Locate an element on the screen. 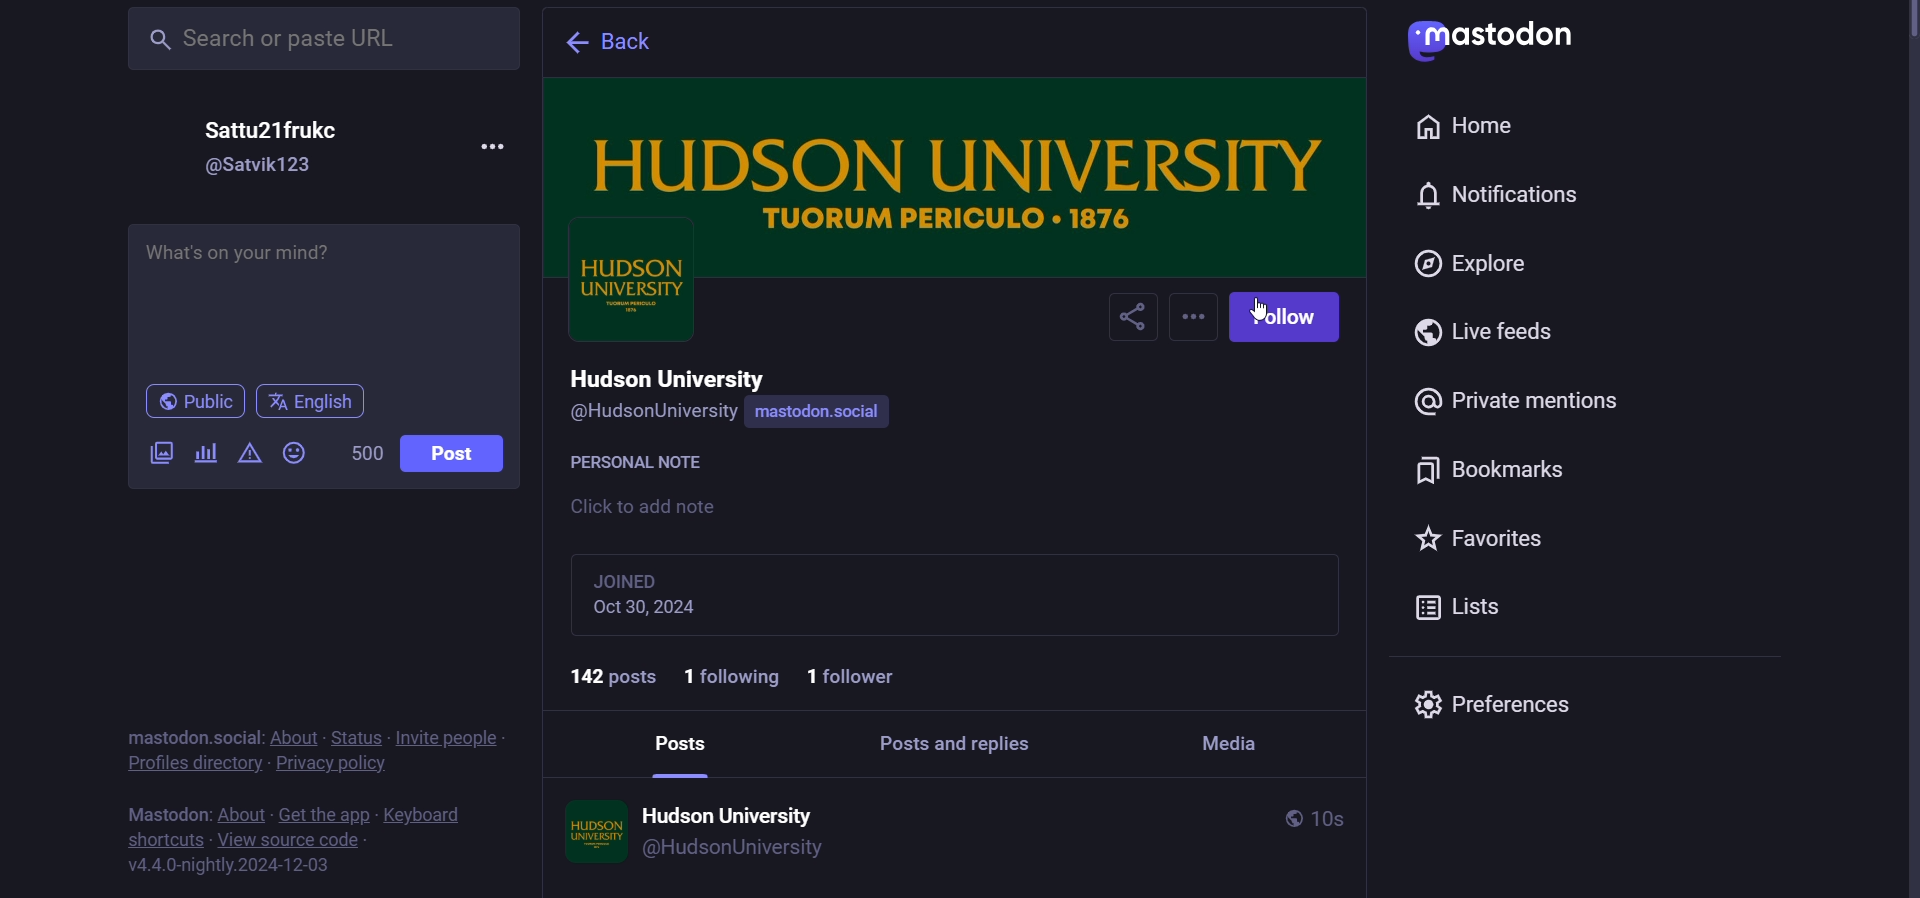  poll is located at coordinates (205, 454).